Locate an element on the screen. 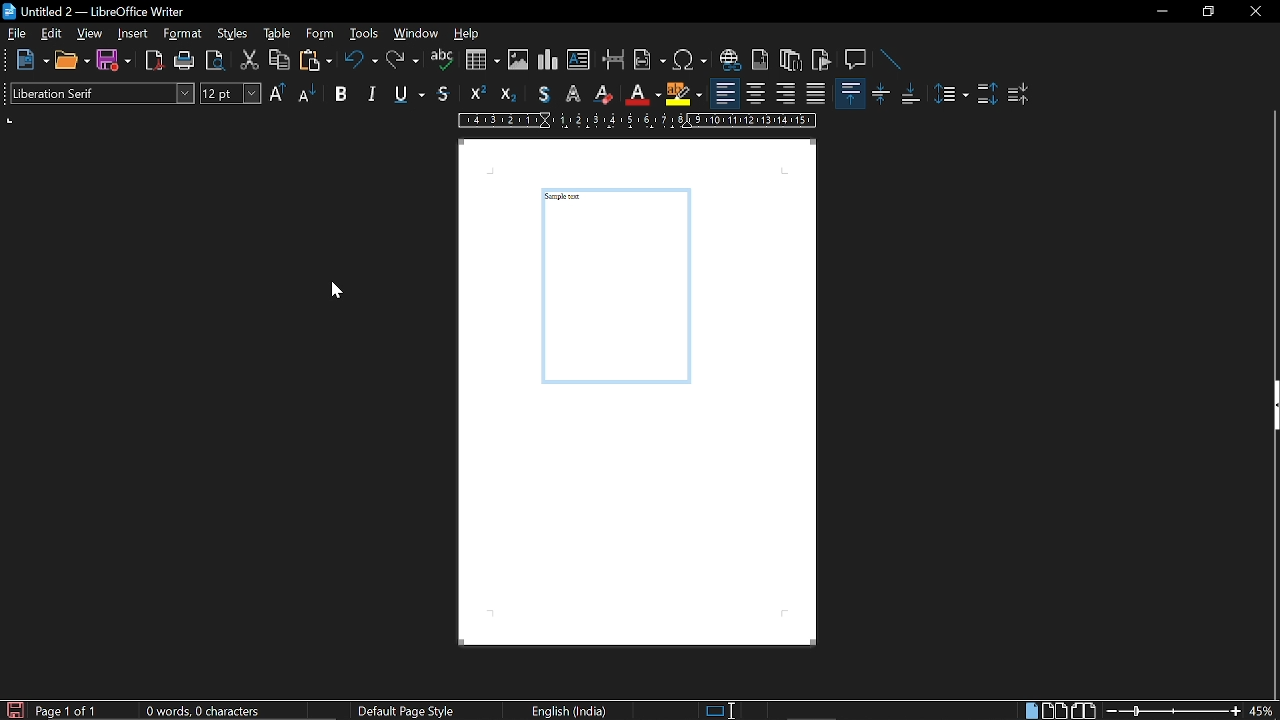 The height and width of the screenshot is (720, 1280). scale is located at coordinates (637, 121).